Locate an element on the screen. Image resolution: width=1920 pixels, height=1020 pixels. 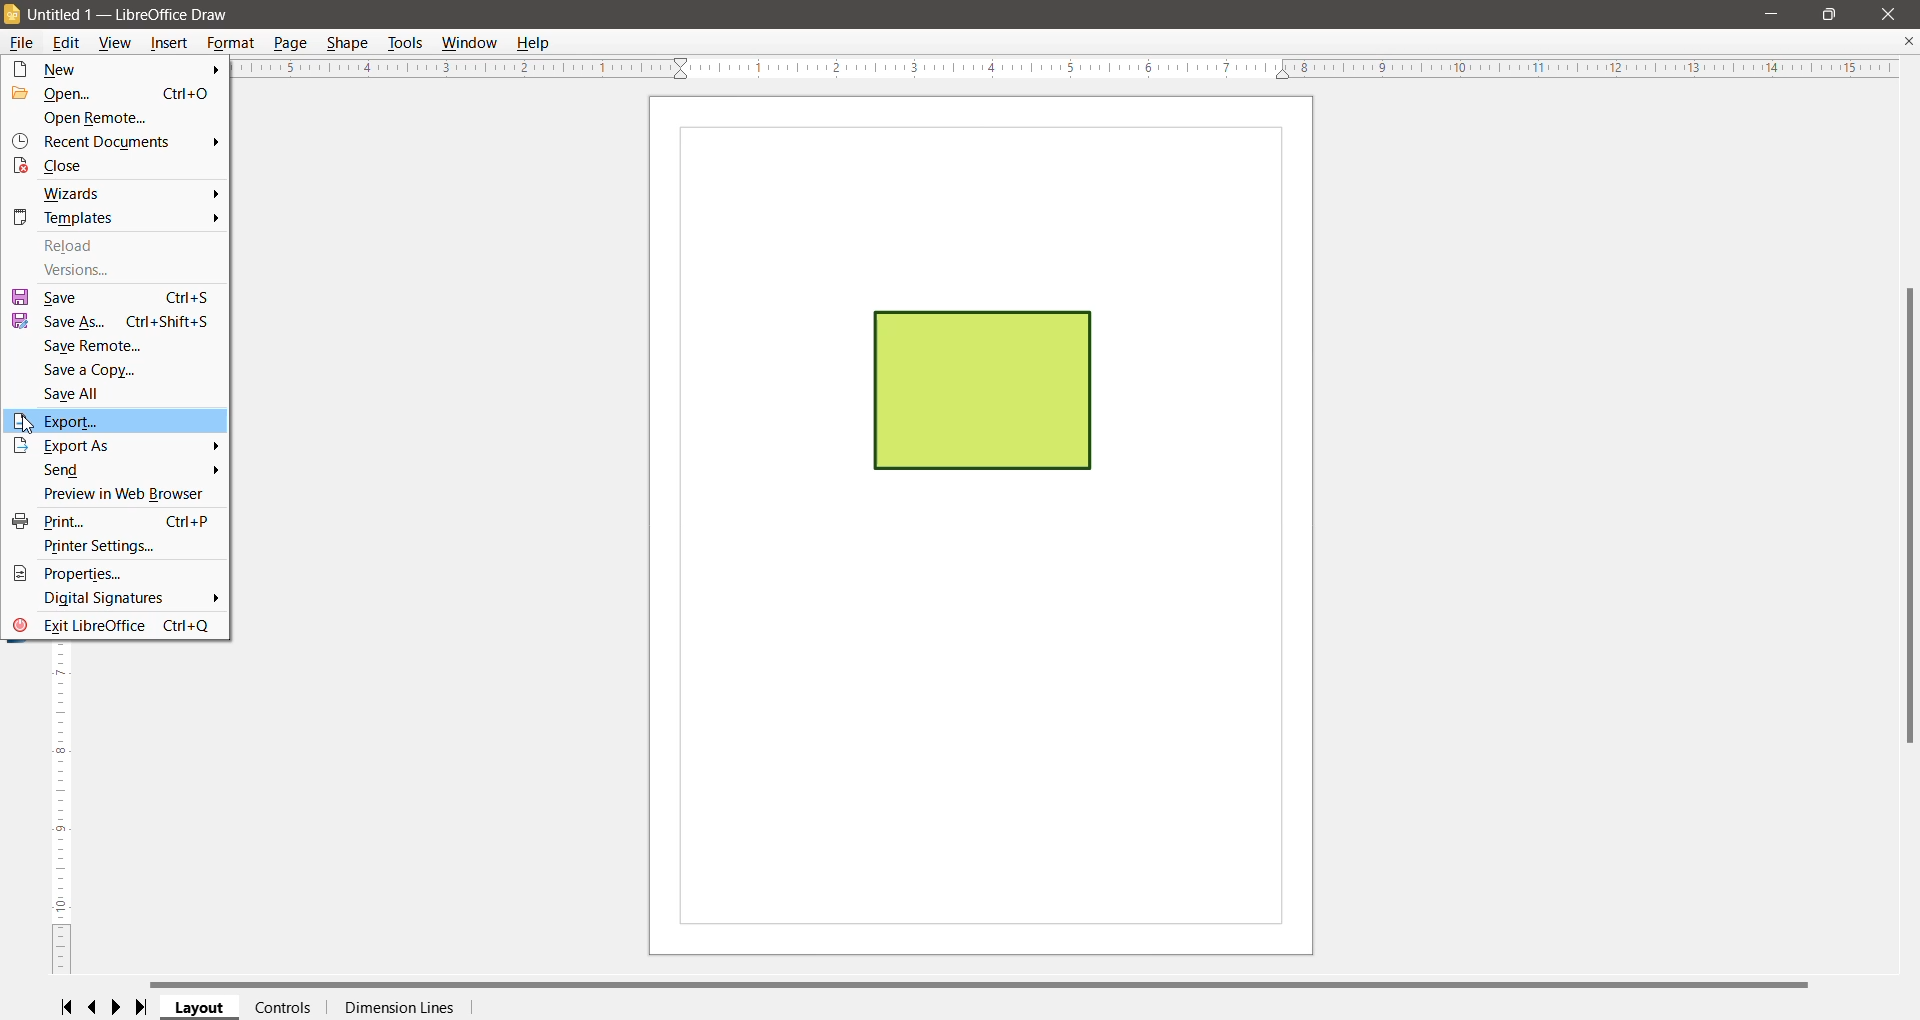
Document Title - Application Name is located at coordinates (134, 15).